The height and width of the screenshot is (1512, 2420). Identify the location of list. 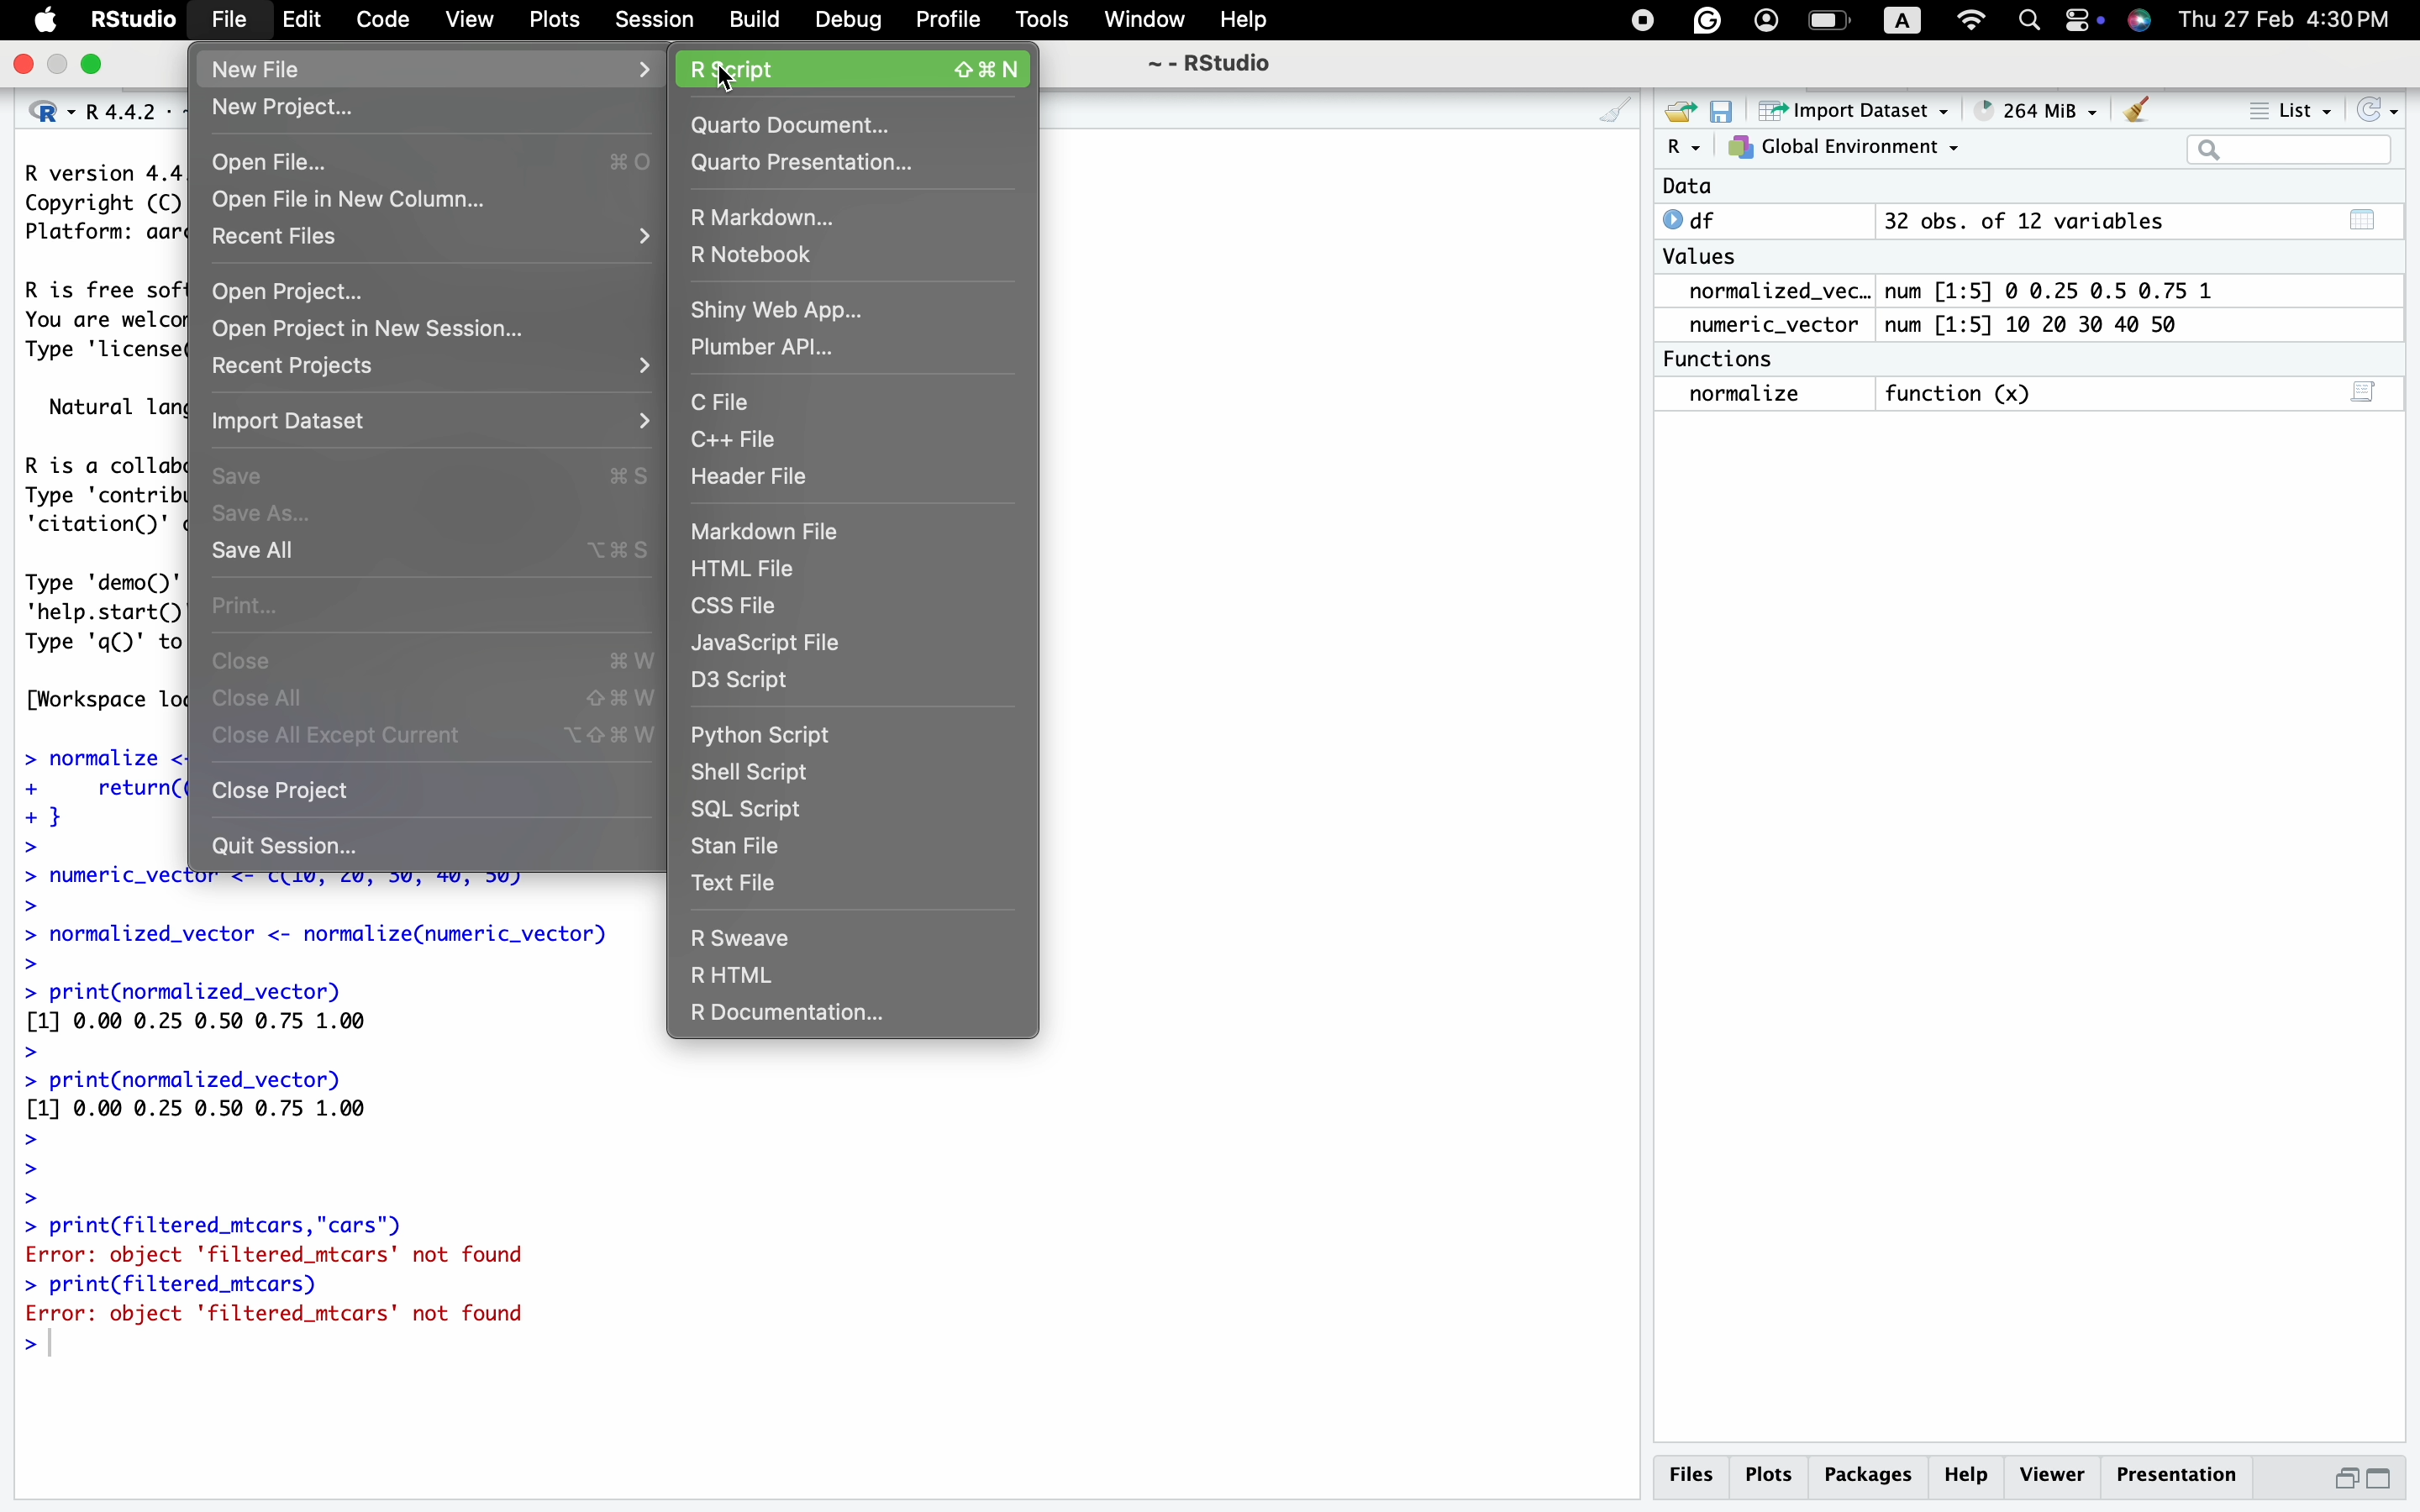
(2282, 105).